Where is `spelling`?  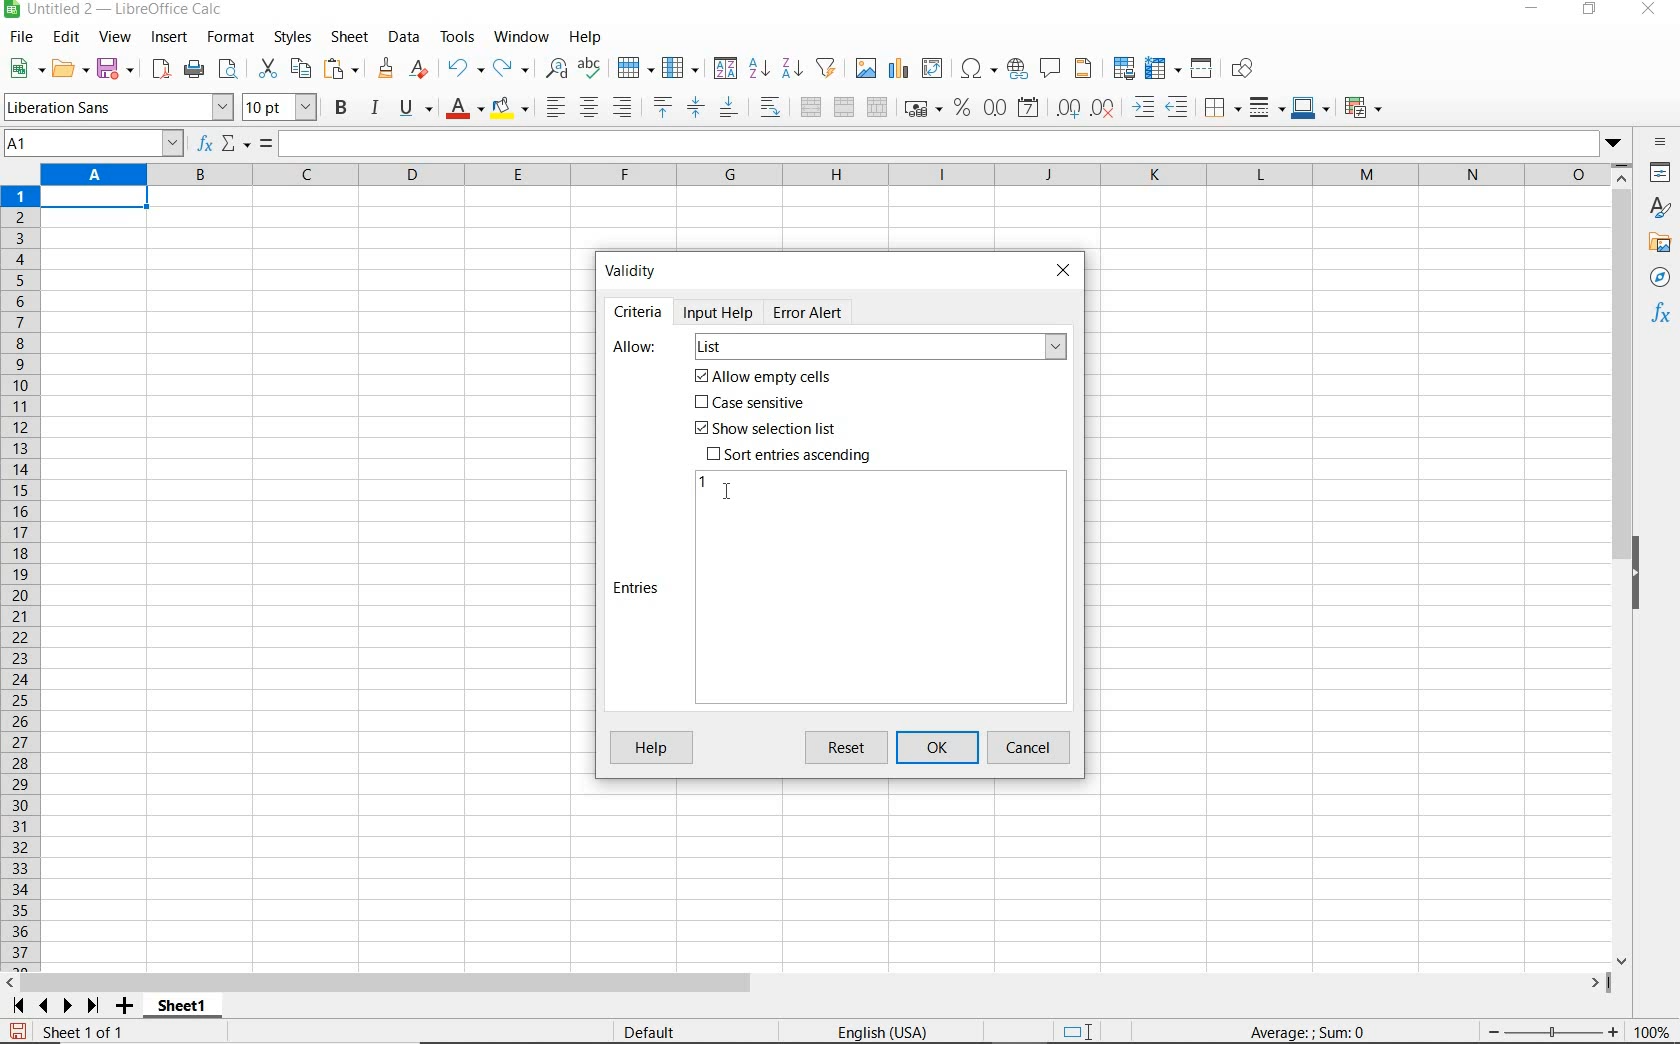
spelling is located at coordinates (592, 69).